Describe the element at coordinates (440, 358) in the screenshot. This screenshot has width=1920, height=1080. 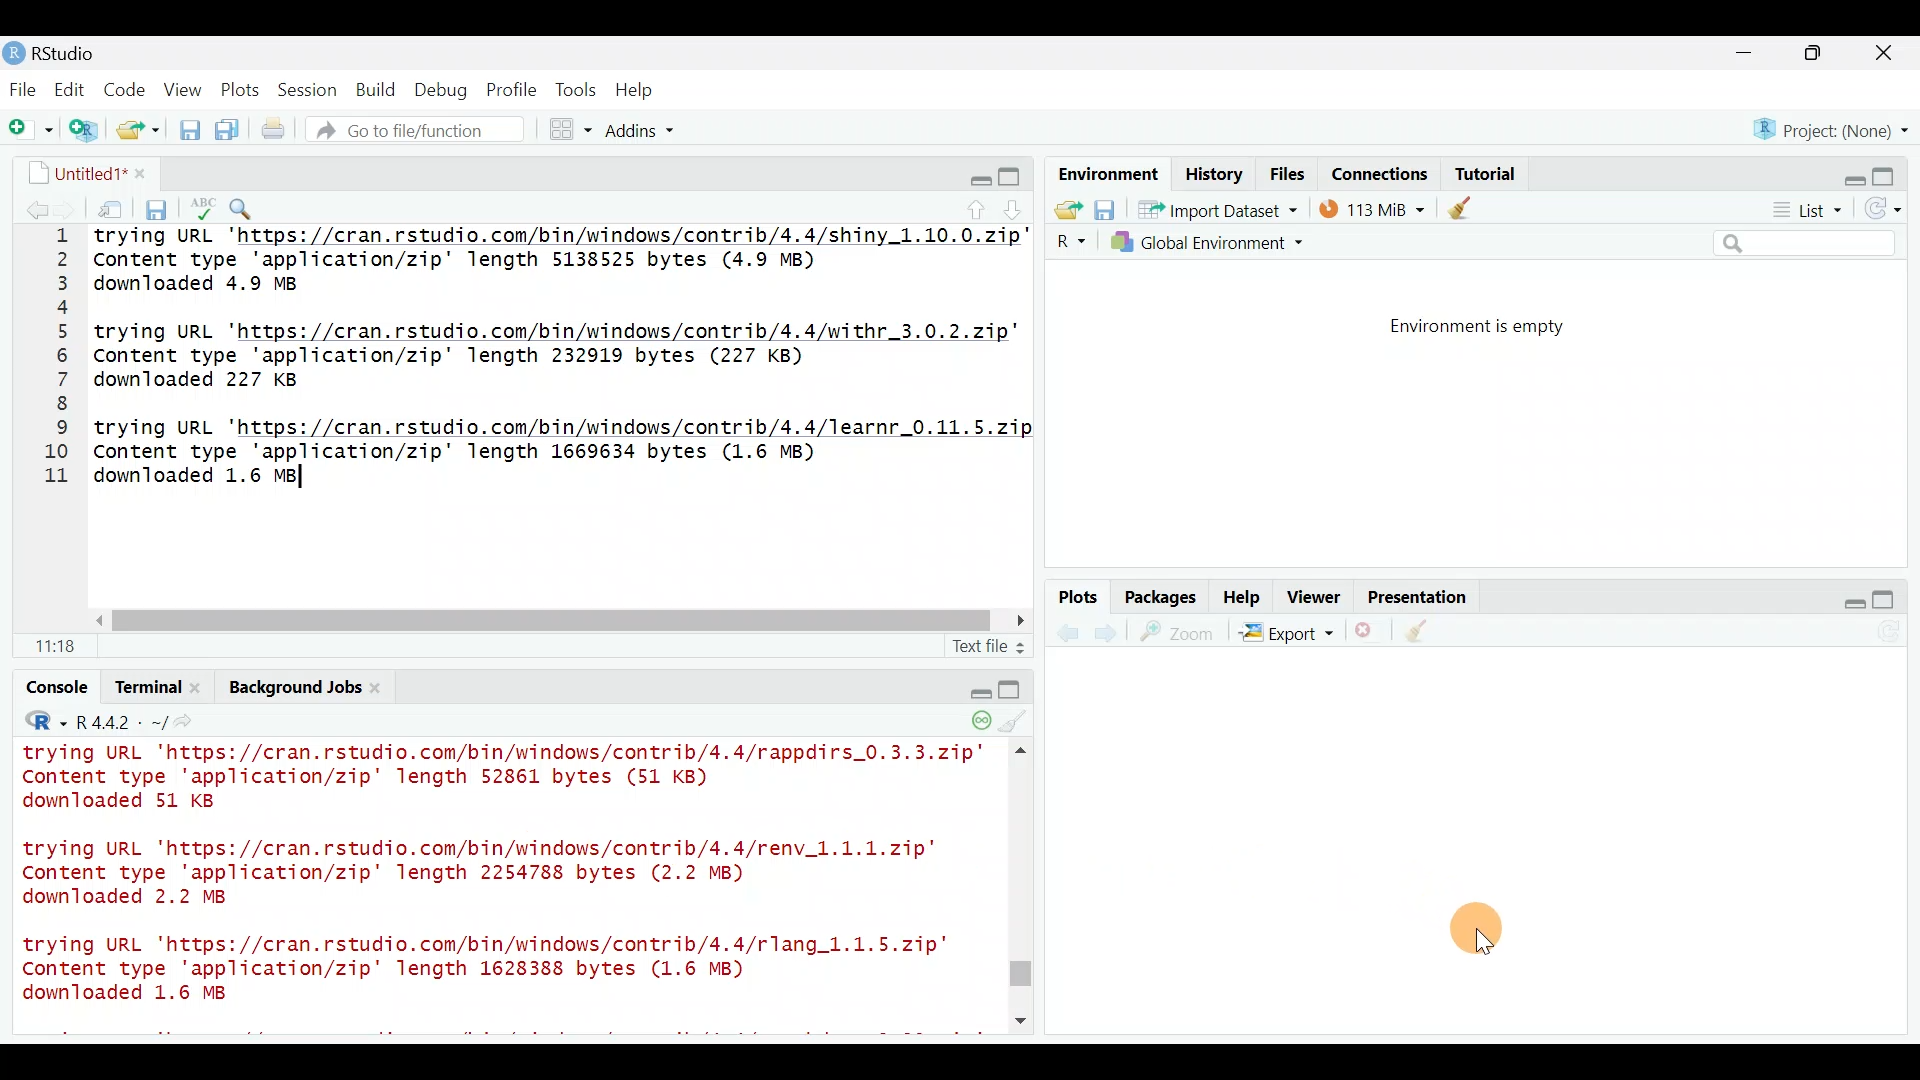
I see `6 Content type "application/zip length 232919 bytes (227 KB)` at that location.